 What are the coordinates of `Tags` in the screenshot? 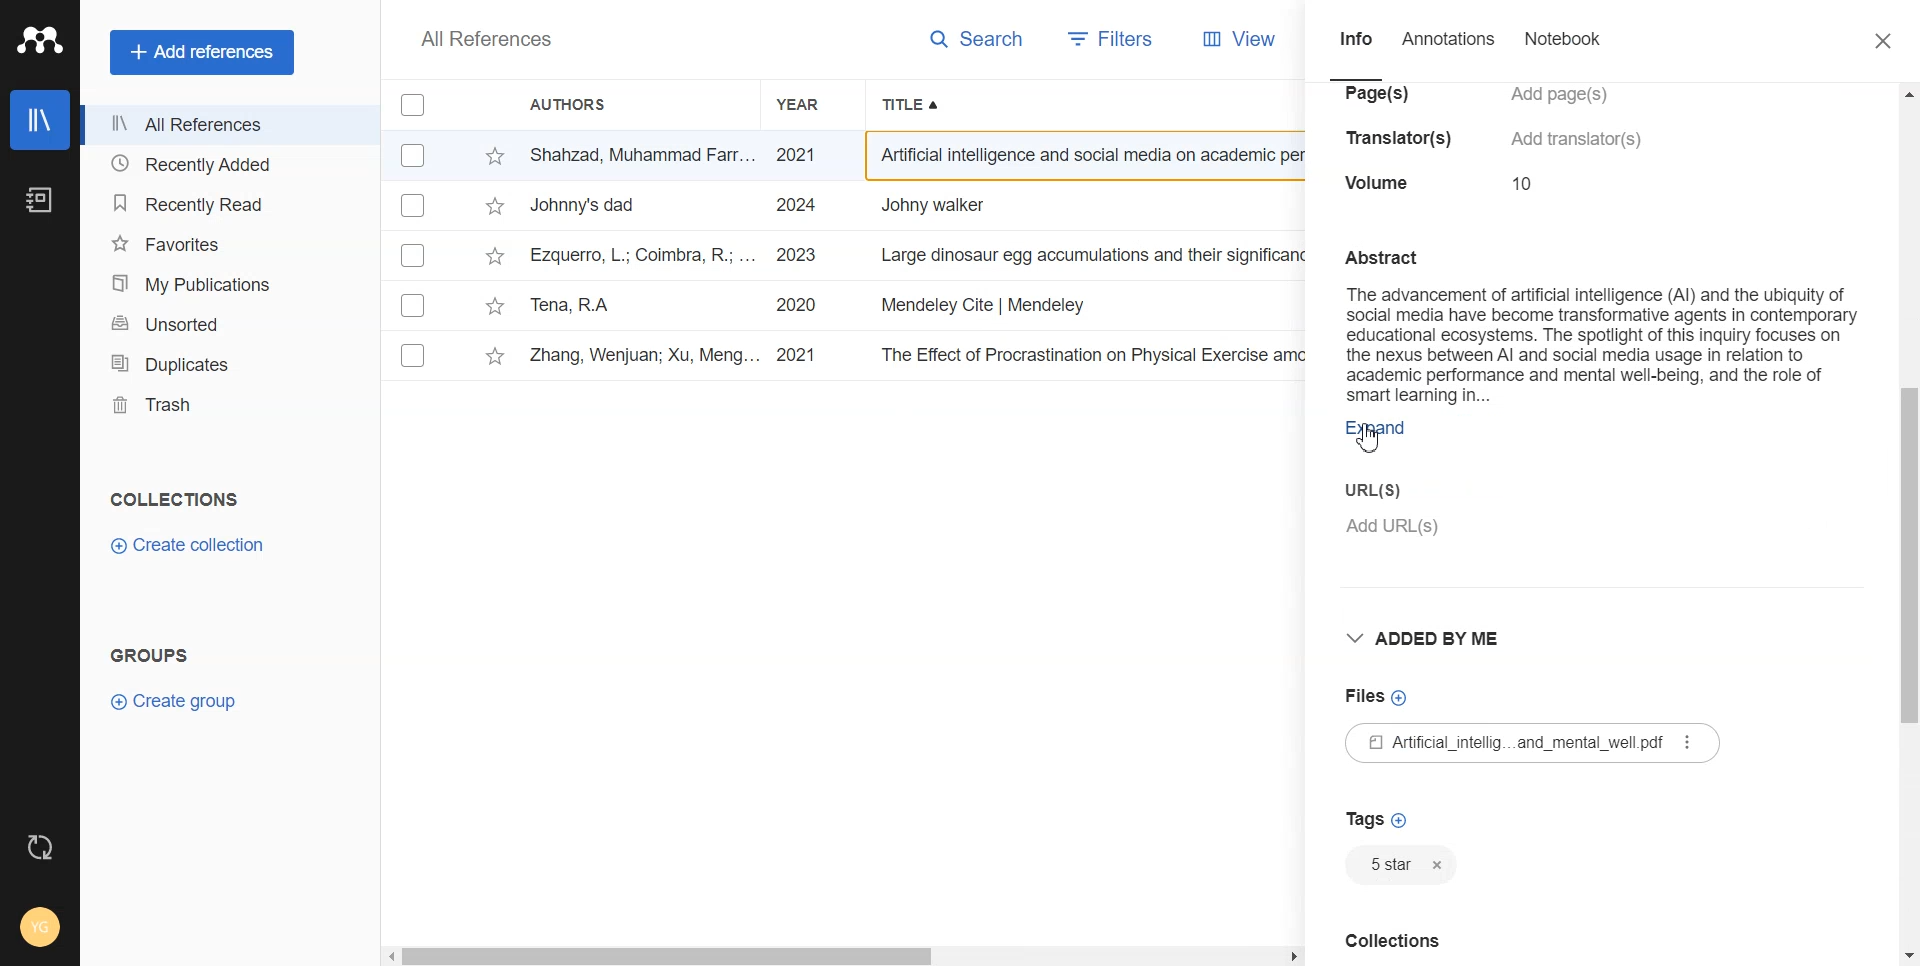 It's located at (1375, 819).